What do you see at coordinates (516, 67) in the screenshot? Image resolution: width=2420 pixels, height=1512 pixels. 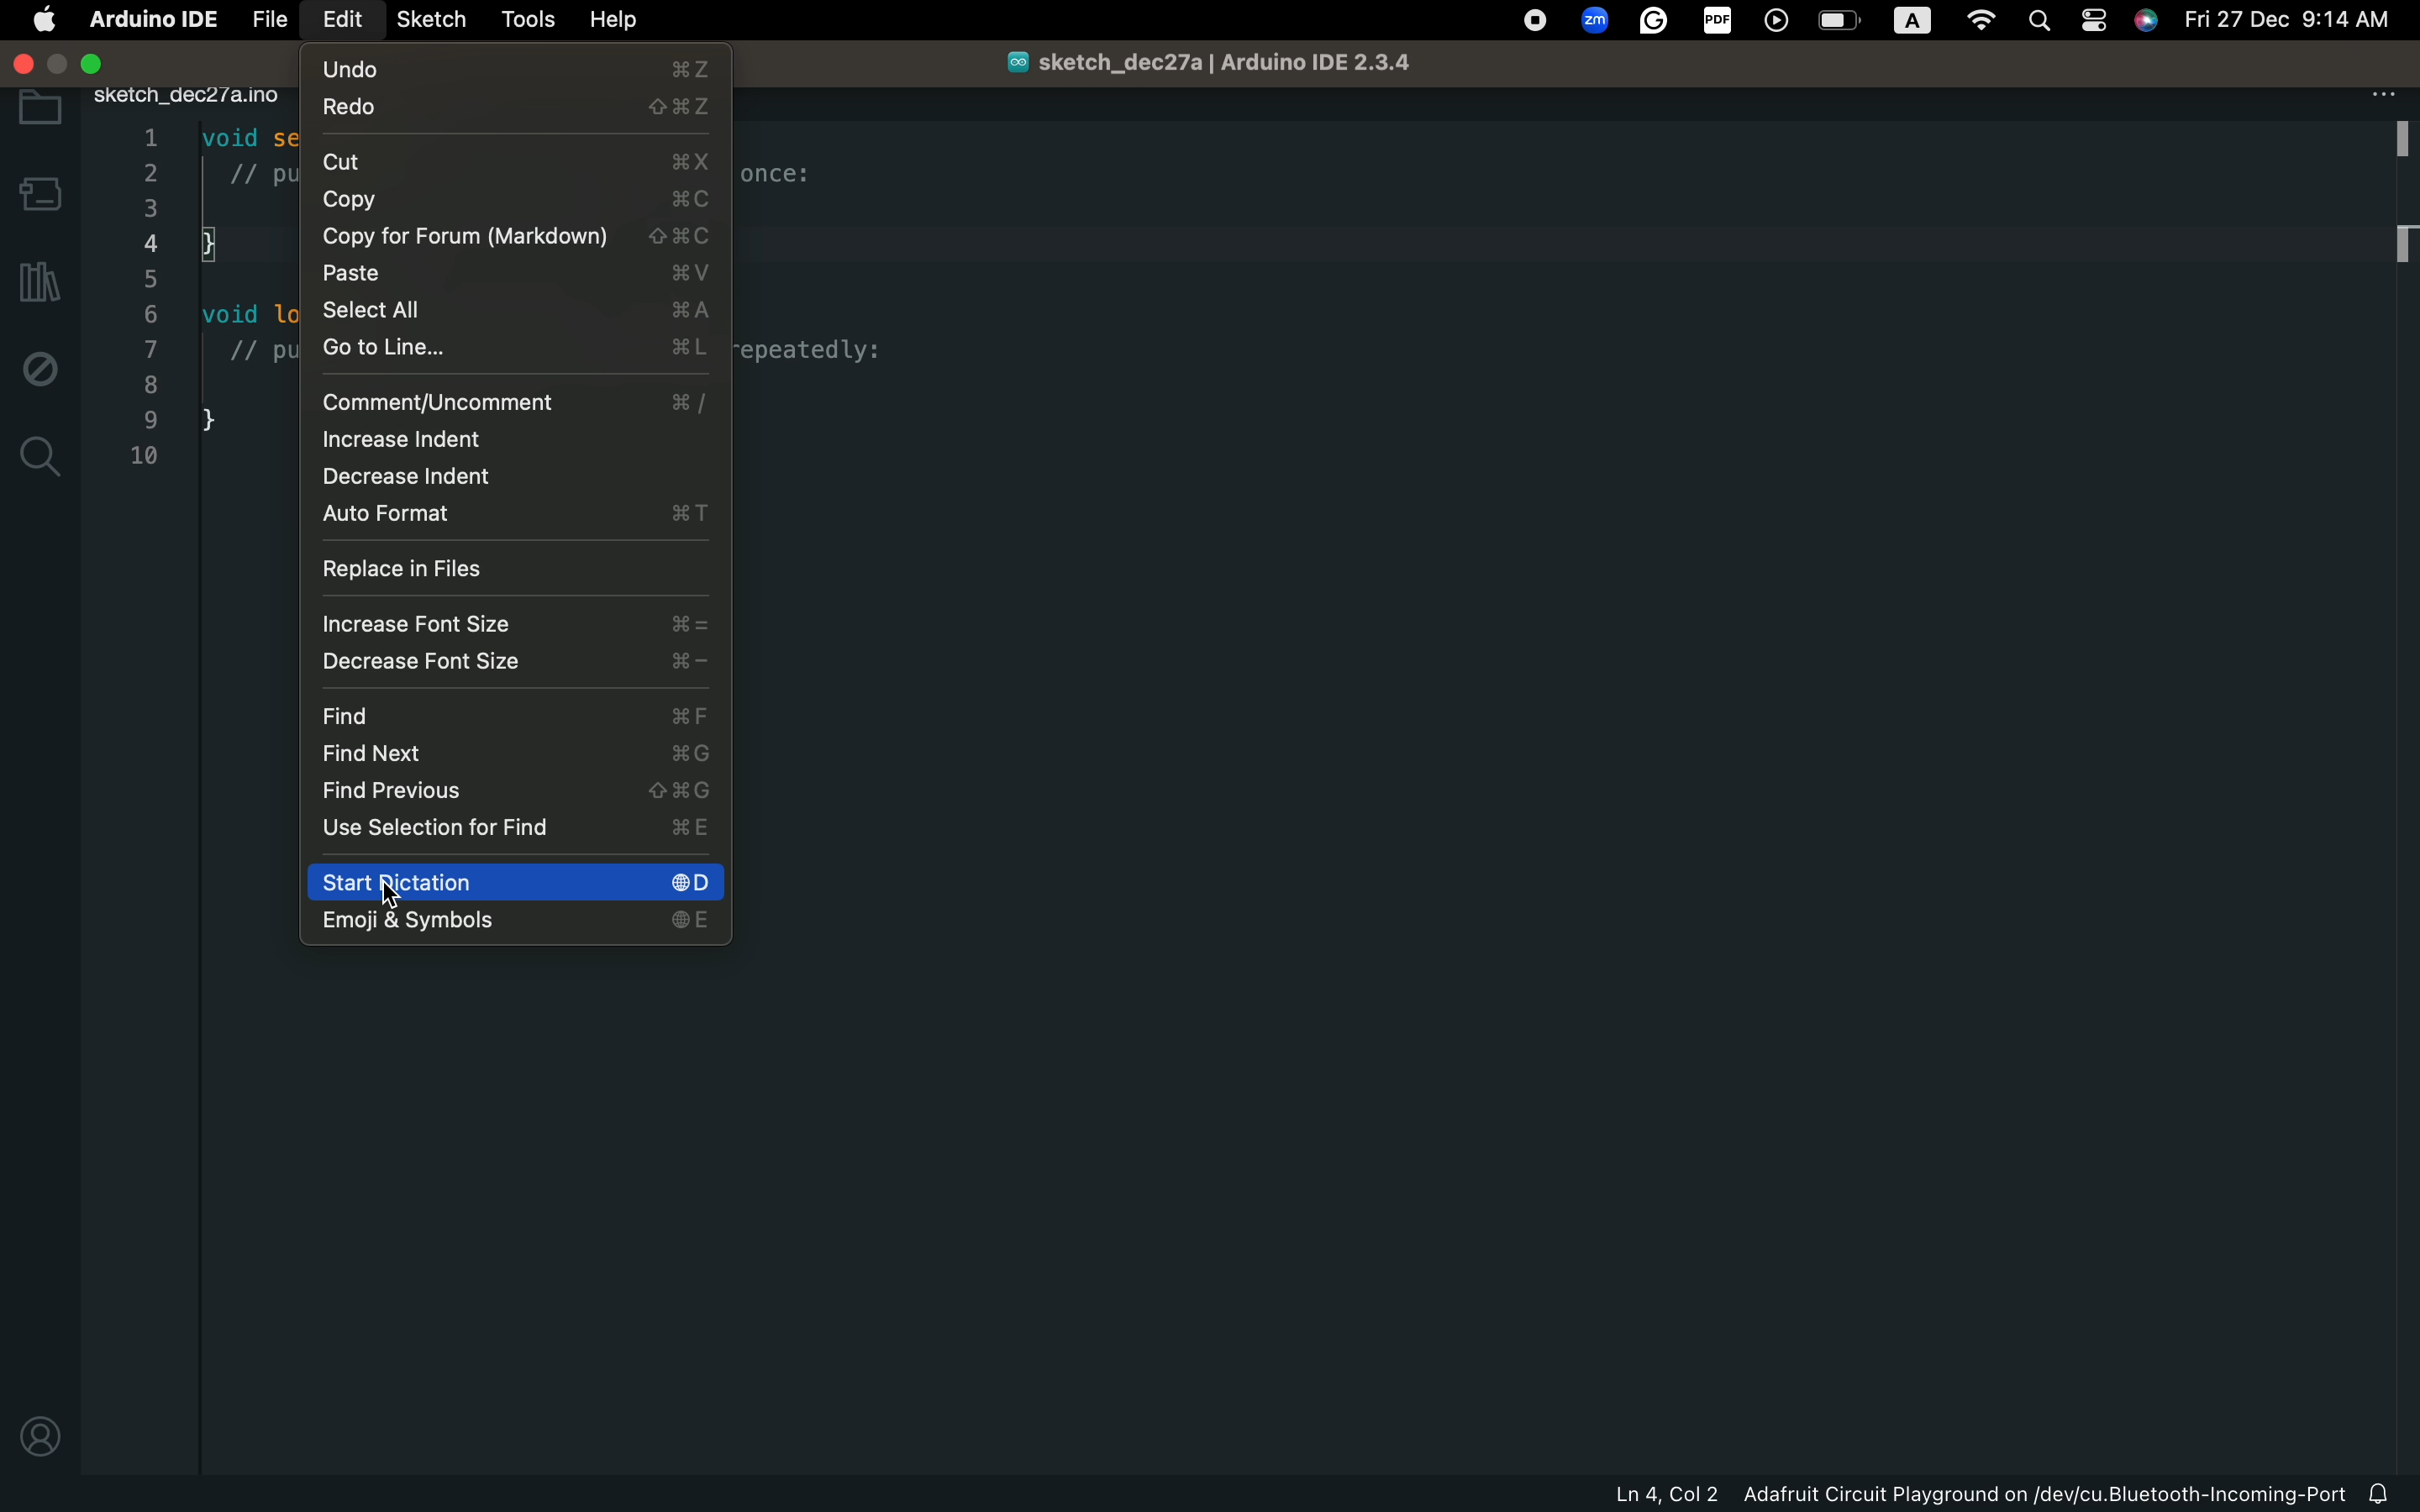 I see `undo` at bounding box center [516, 67].